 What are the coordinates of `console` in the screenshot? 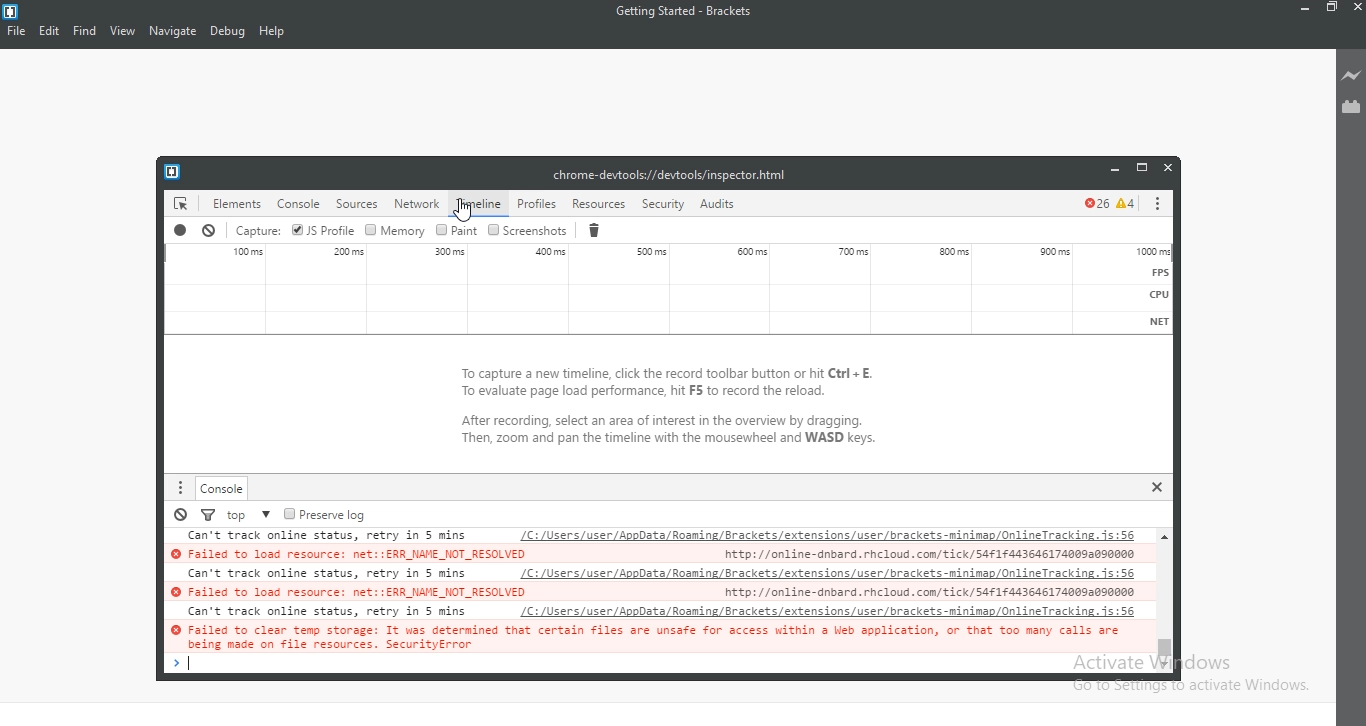 It's located at (300, 203).